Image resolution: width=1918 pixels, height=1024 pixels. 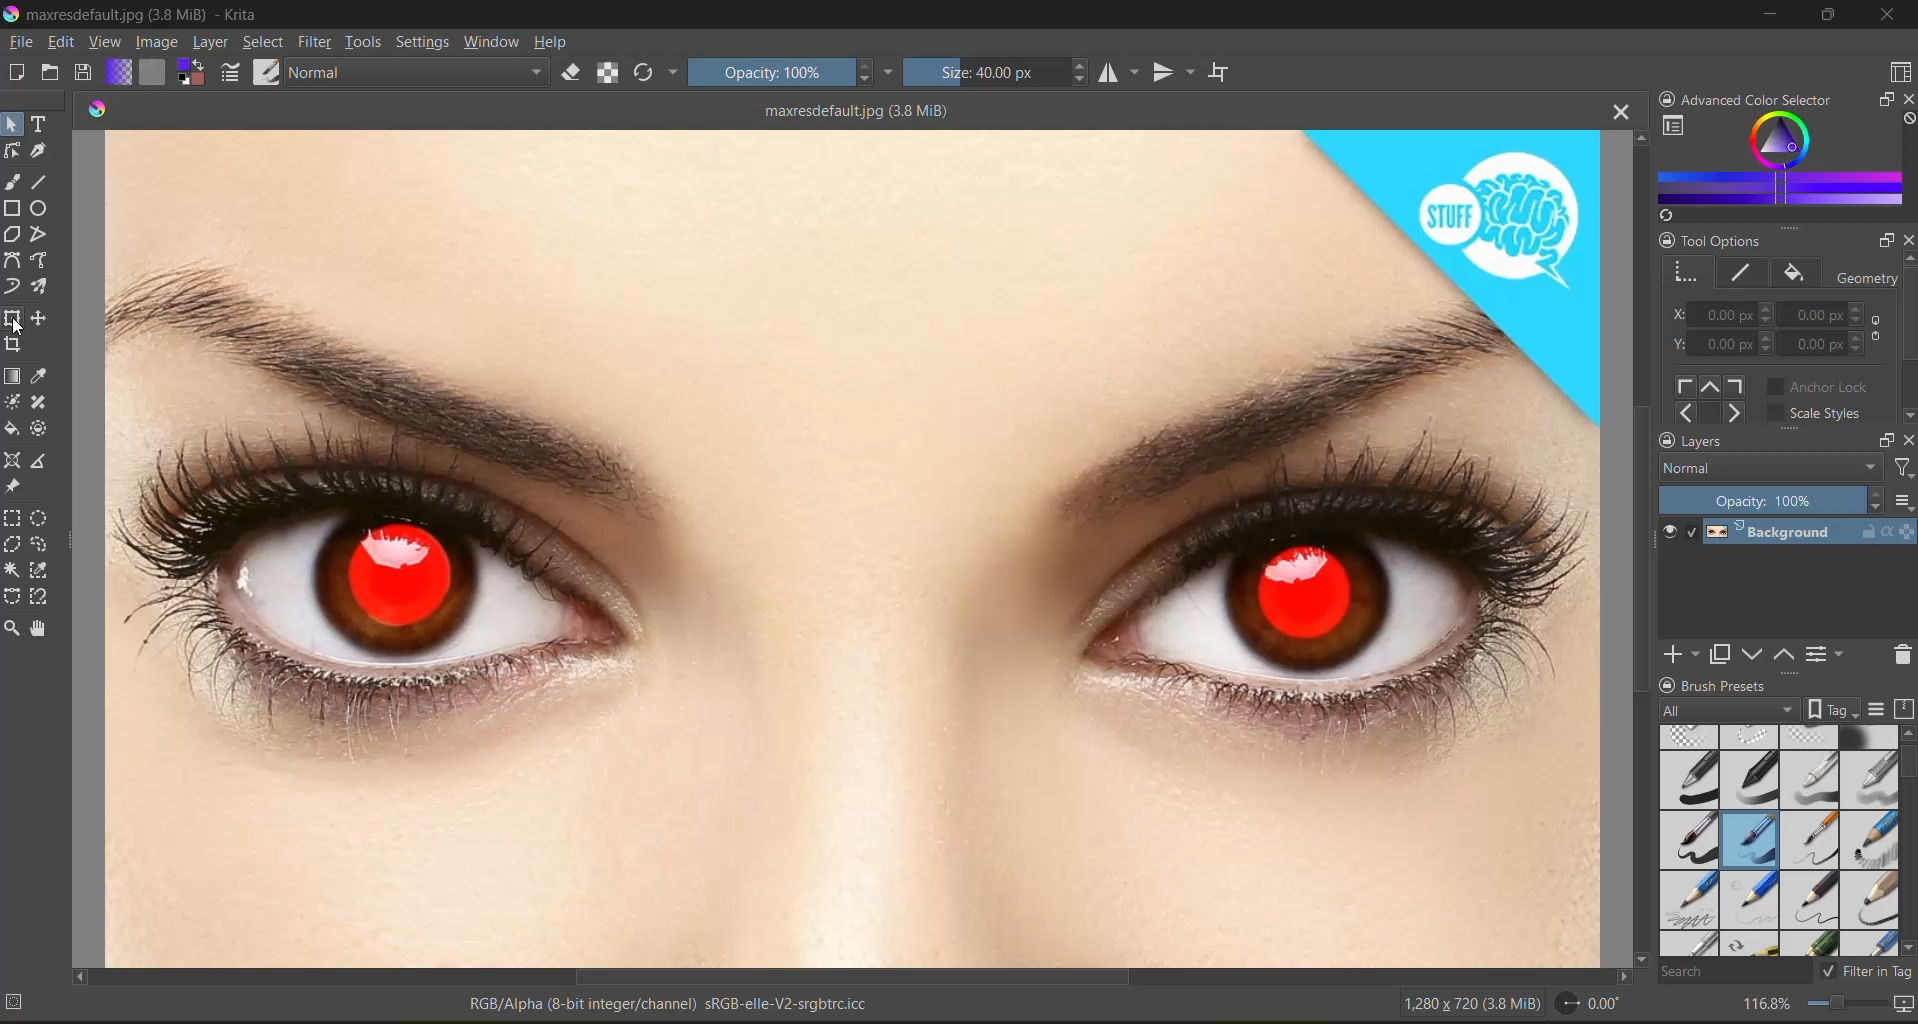 I want to click on layer, so click(x=1813, y=533).